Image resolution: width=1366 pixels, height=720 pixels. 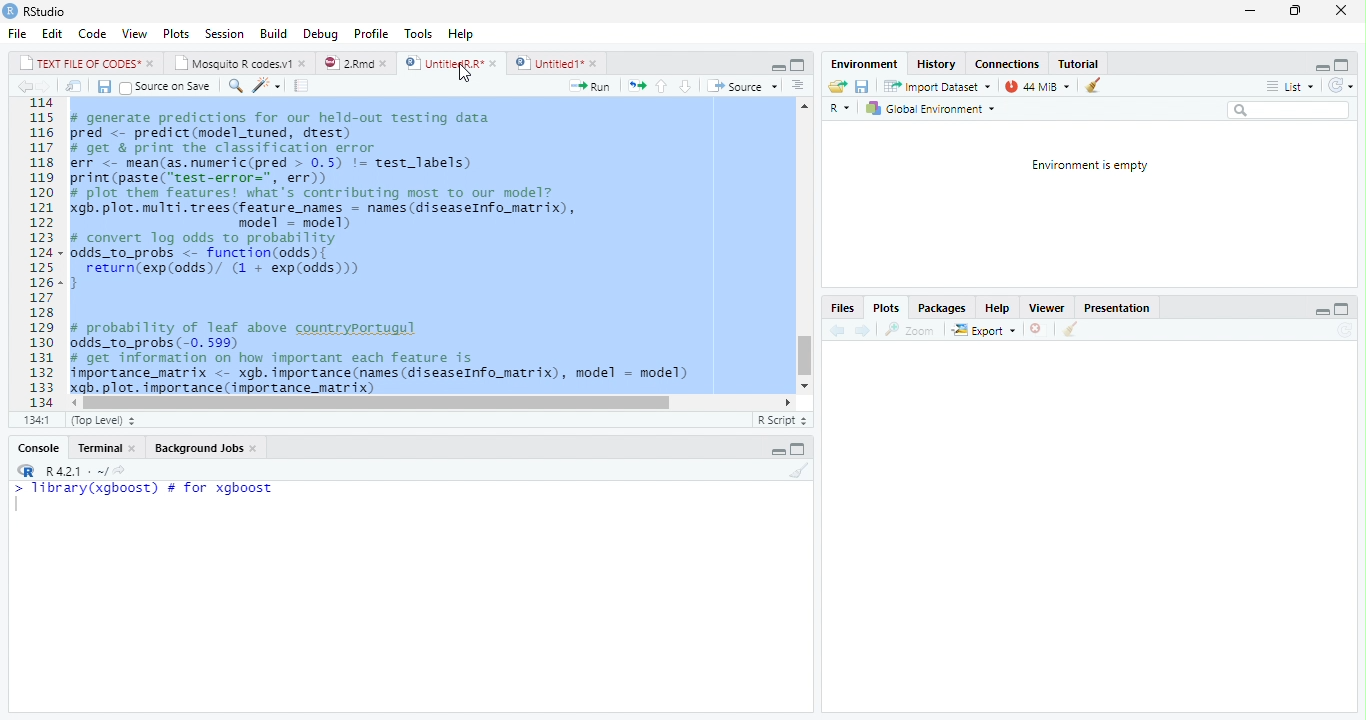 I want to click on Restore Down, so click(x=1294, y=11).